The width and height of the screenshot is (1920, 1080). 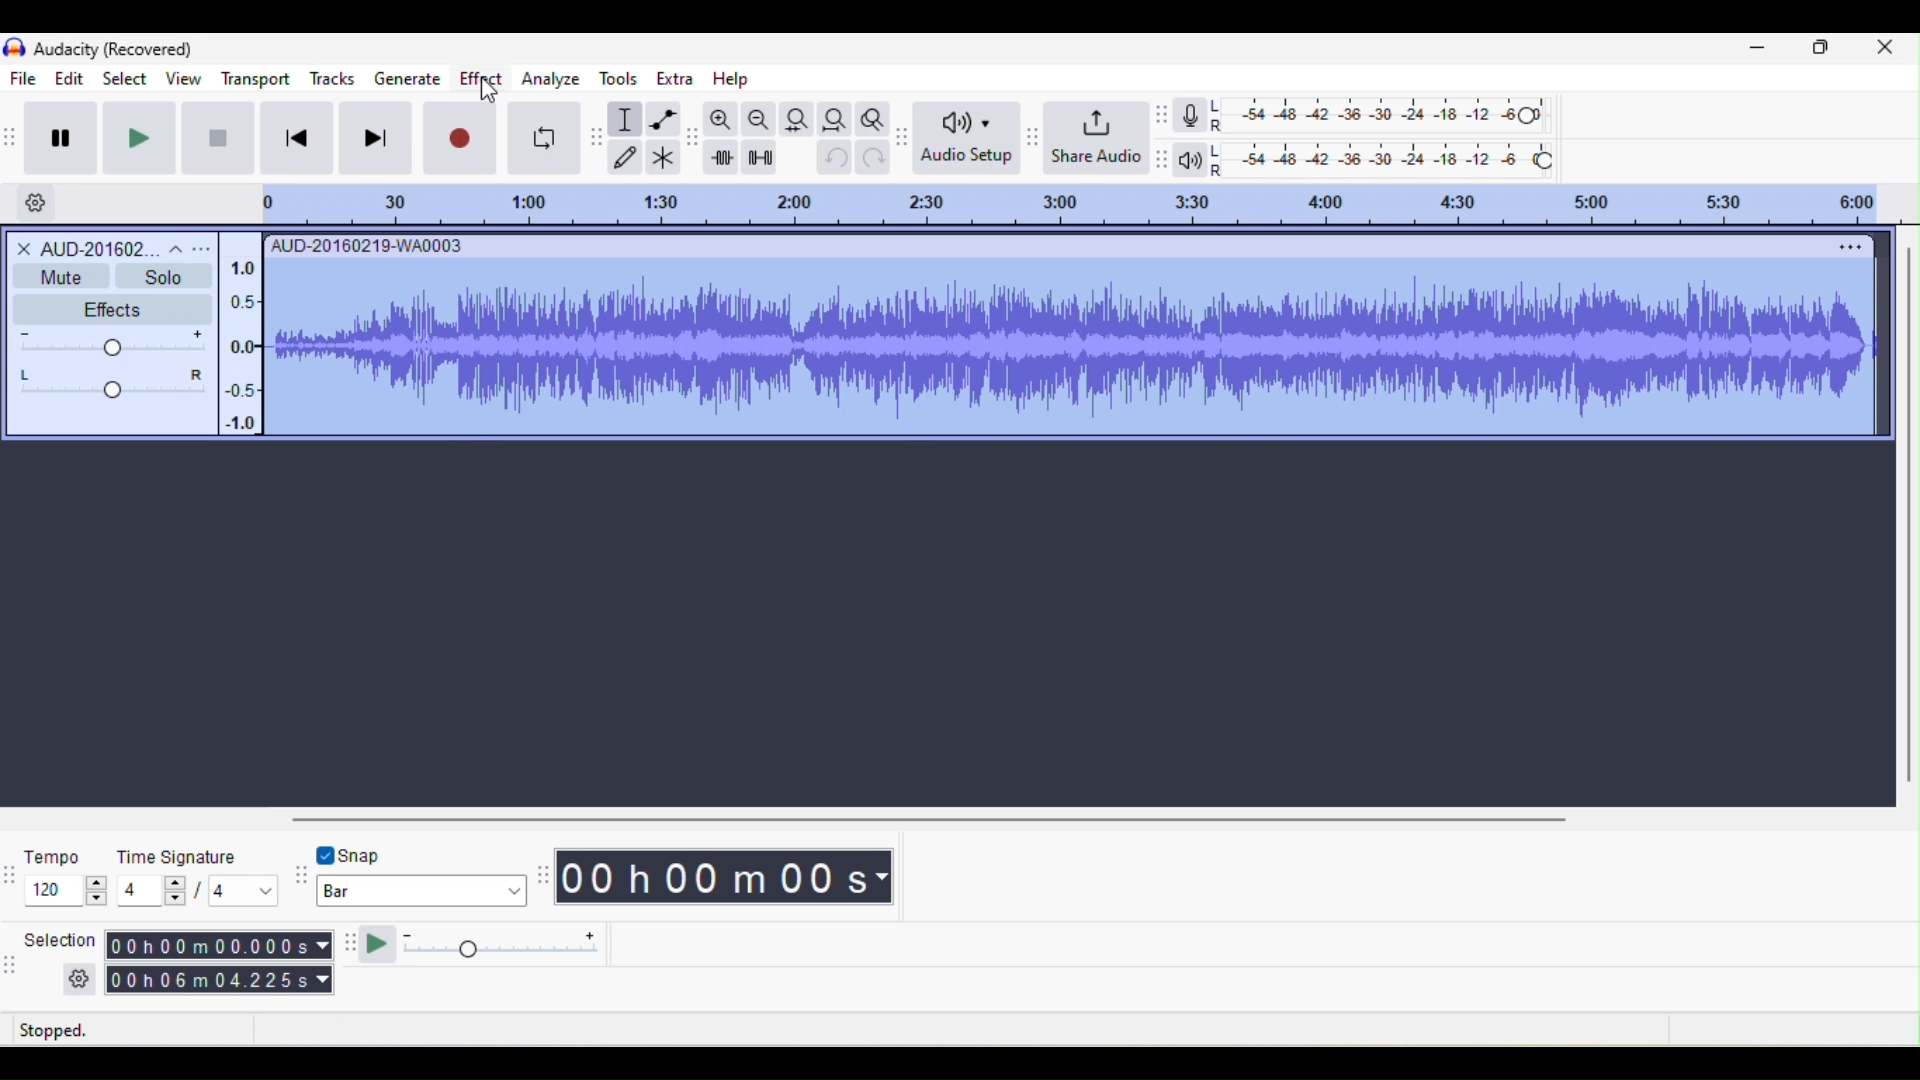 What do you see at coordinates (1166, 157) in the screenshot?
I see `audacity playback meter toolbar` at bounding box center [1166, 157].